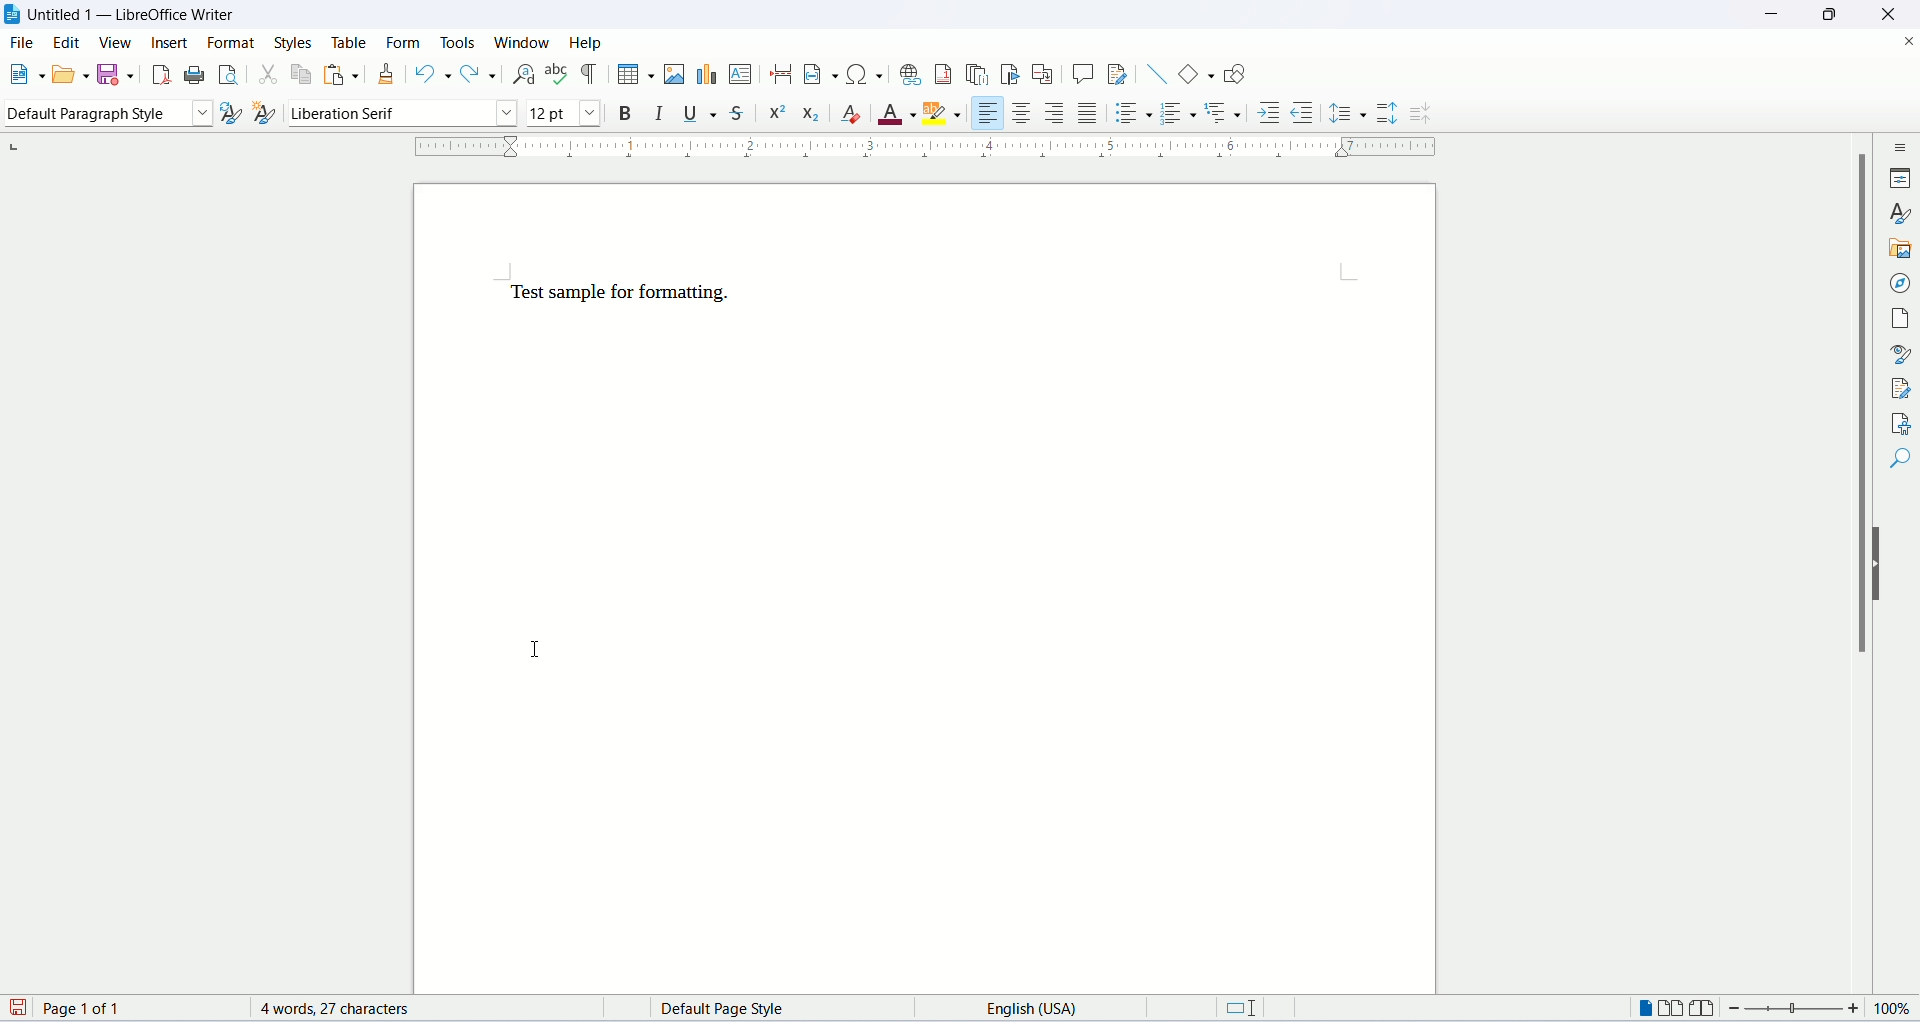  Describe the element at coordinates (1820, 1012) in the screenshot. I see `zoom factor` at that location.